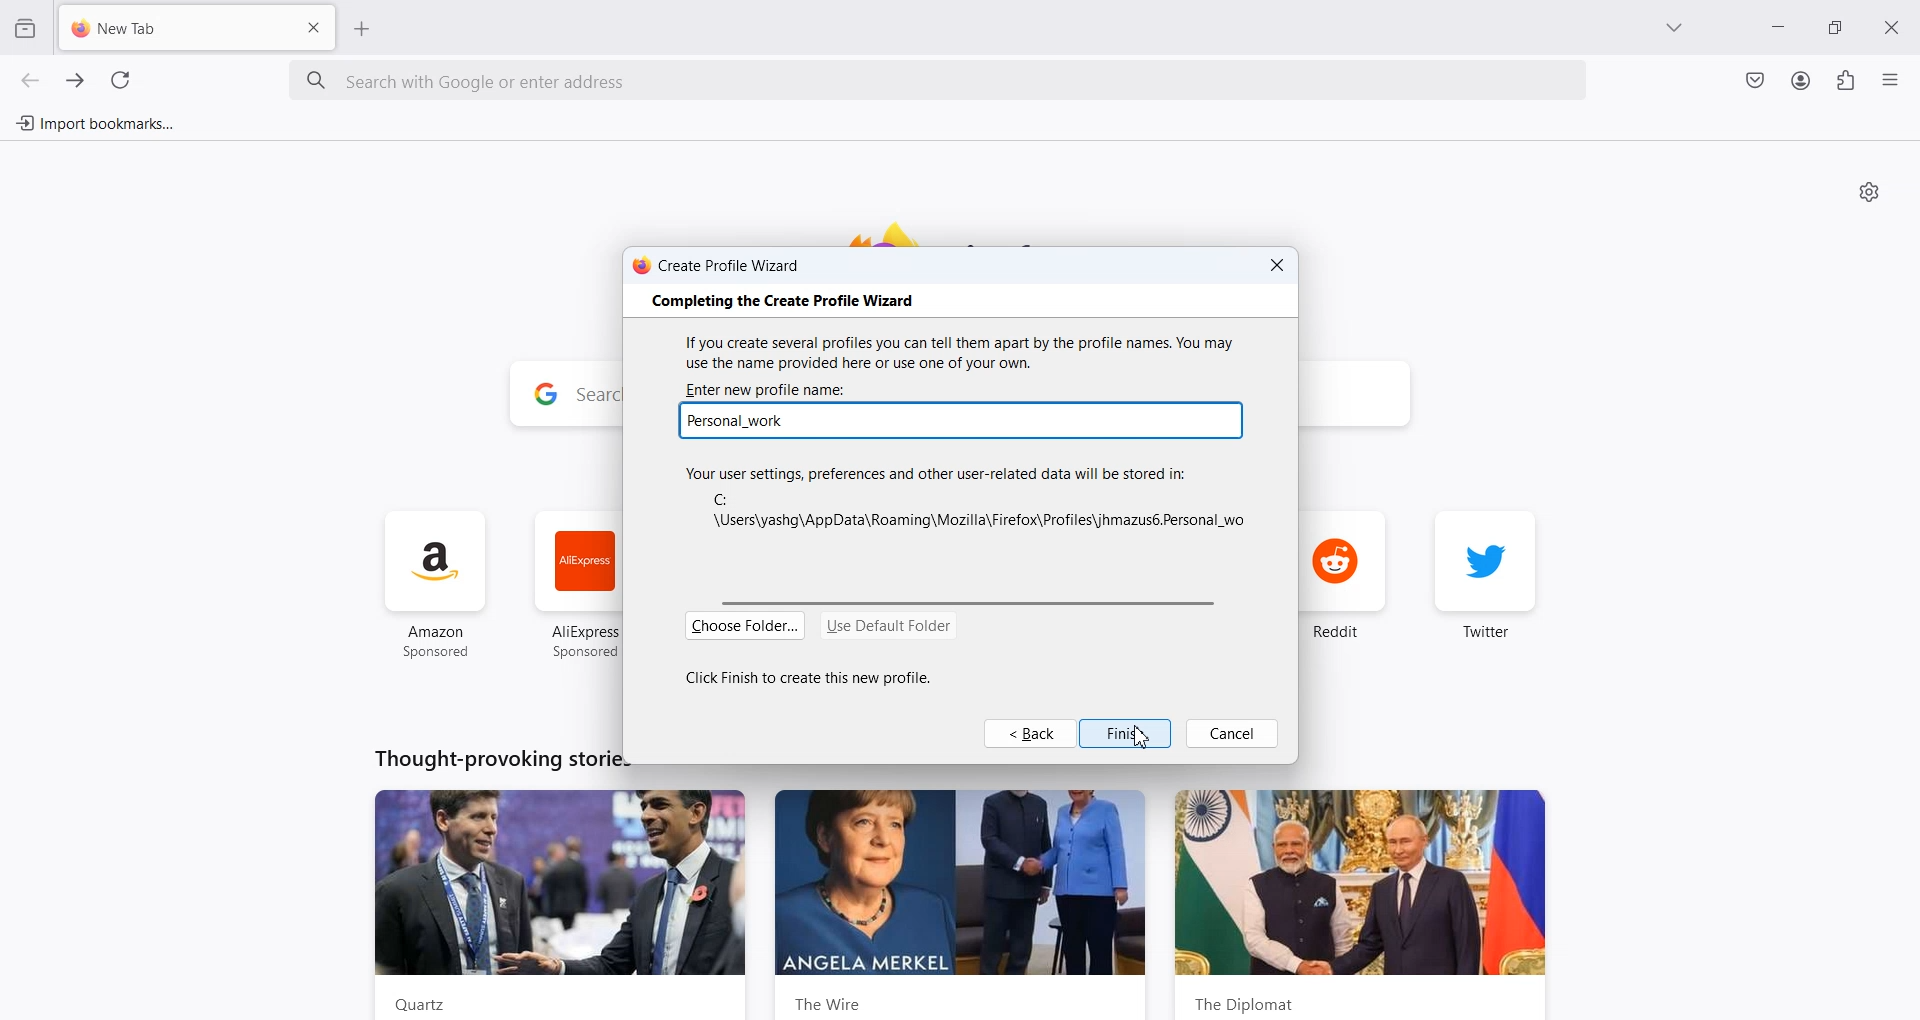 This screenshot has width=1920, height=1020. I want to click on Typing Window: personal work typed, so click(964, 419).